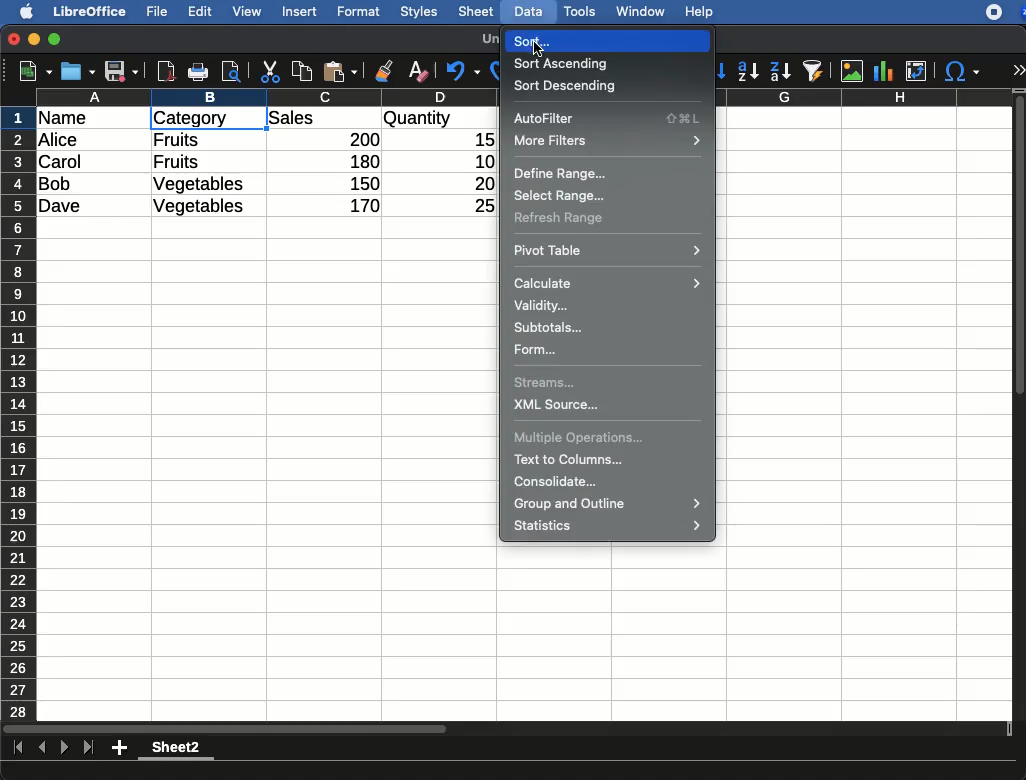  What do you see at coordinates (198, 207) in the screenshot?
I see `Vegetables` at bounding box center [198, 207].